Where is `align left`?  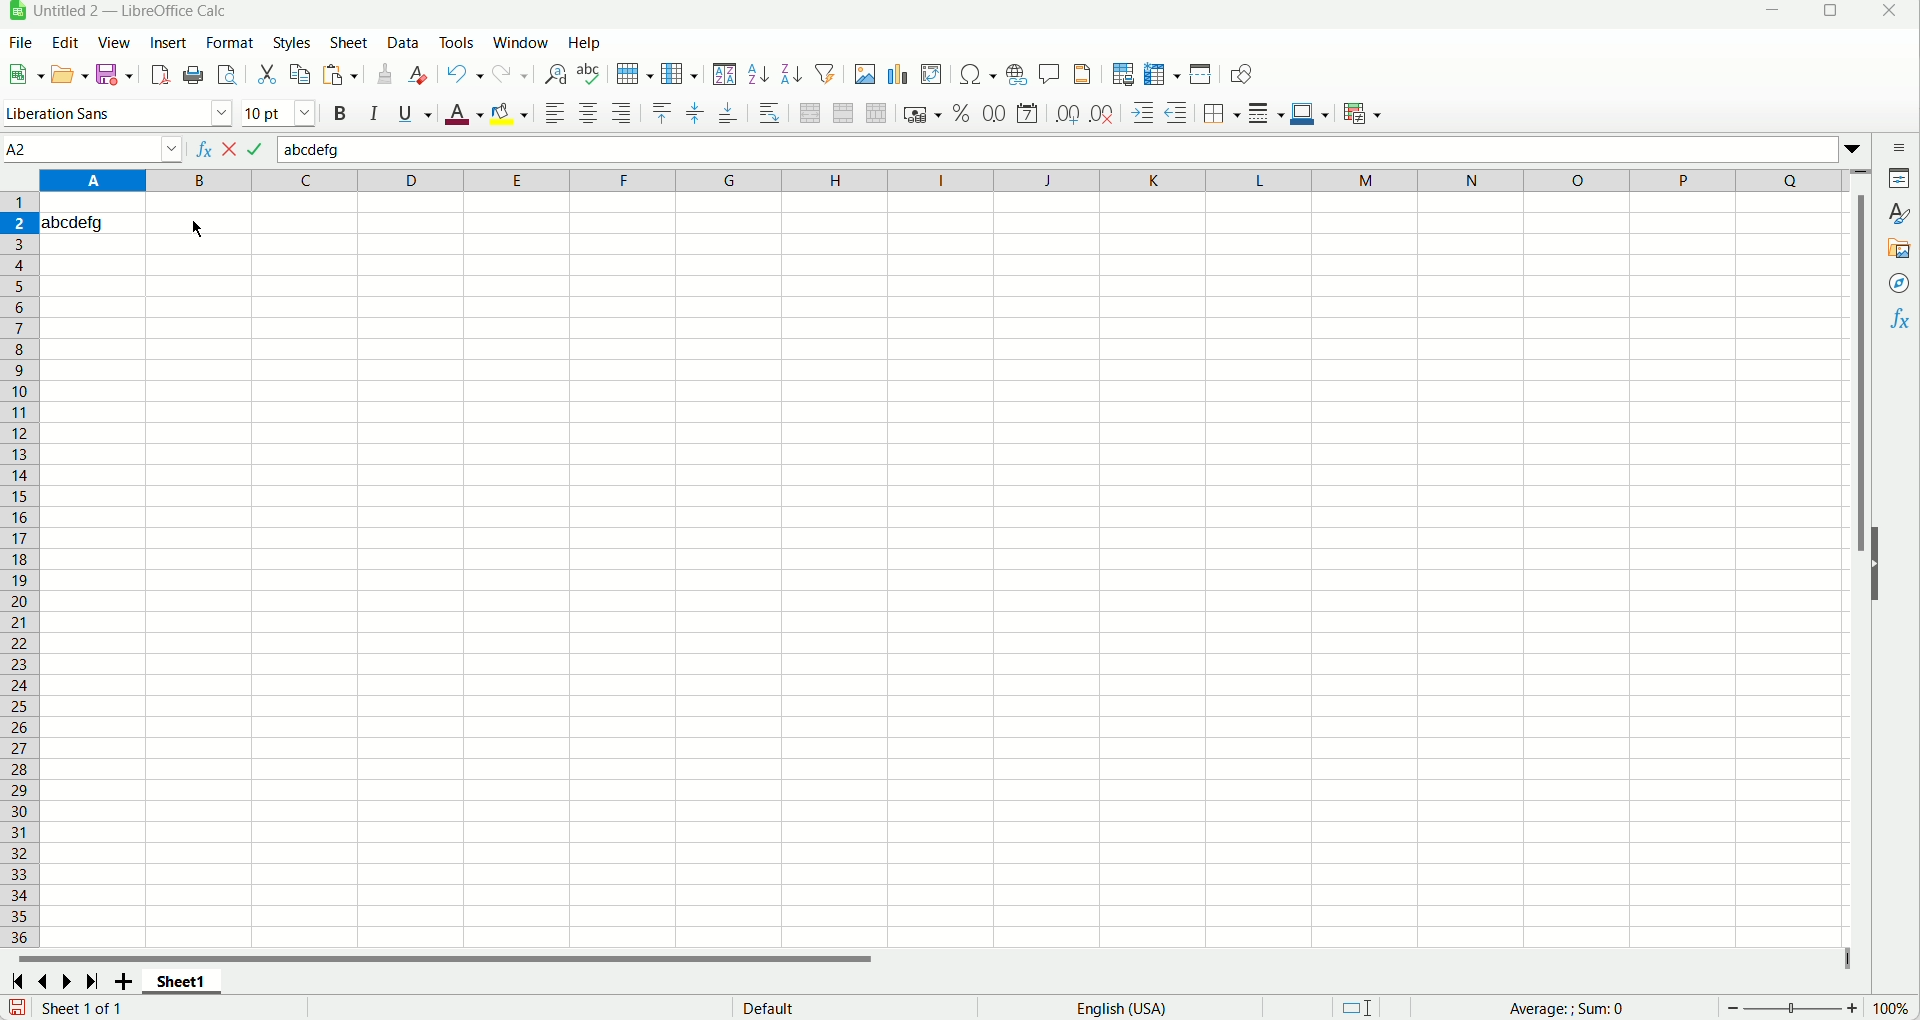
align left is located at coordinates (558, 113).